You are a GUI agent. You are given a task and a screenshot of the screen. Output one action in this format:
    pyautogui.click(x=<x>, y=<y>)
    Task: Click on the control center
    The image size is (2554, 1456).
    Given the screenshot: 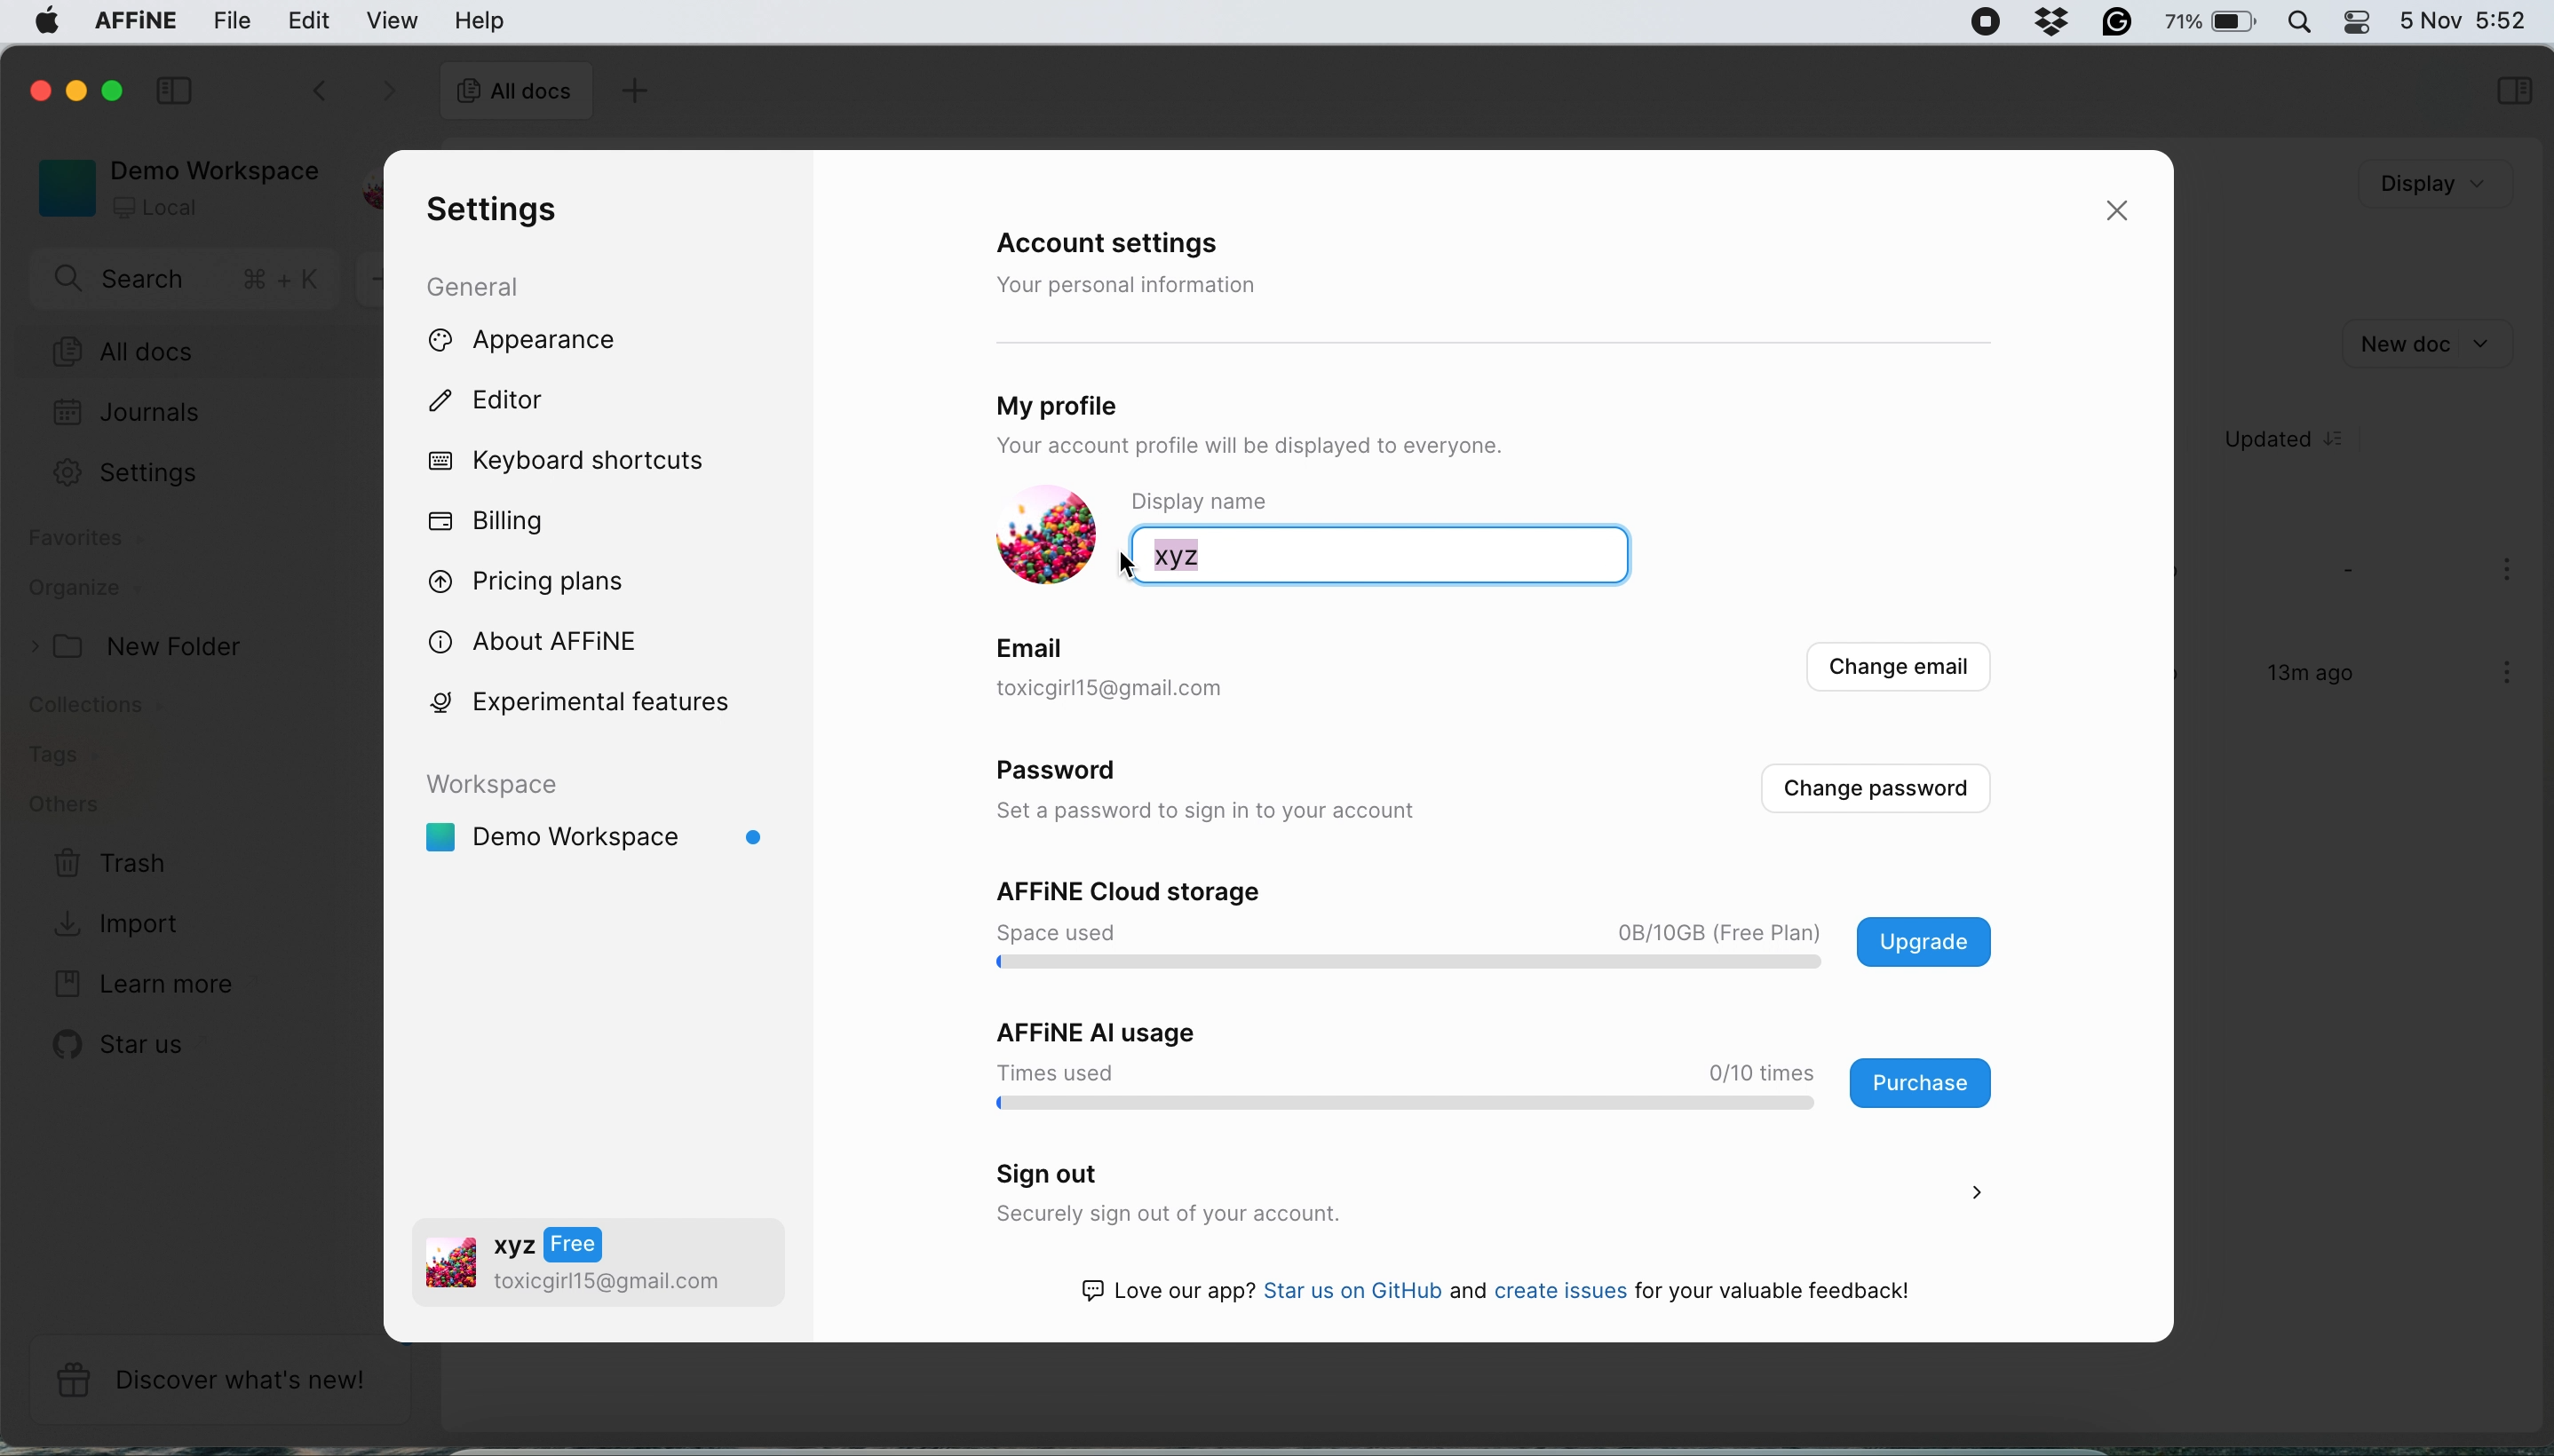 What is the action you would take?
    pyautogui.click(x=2355, y=22)
    